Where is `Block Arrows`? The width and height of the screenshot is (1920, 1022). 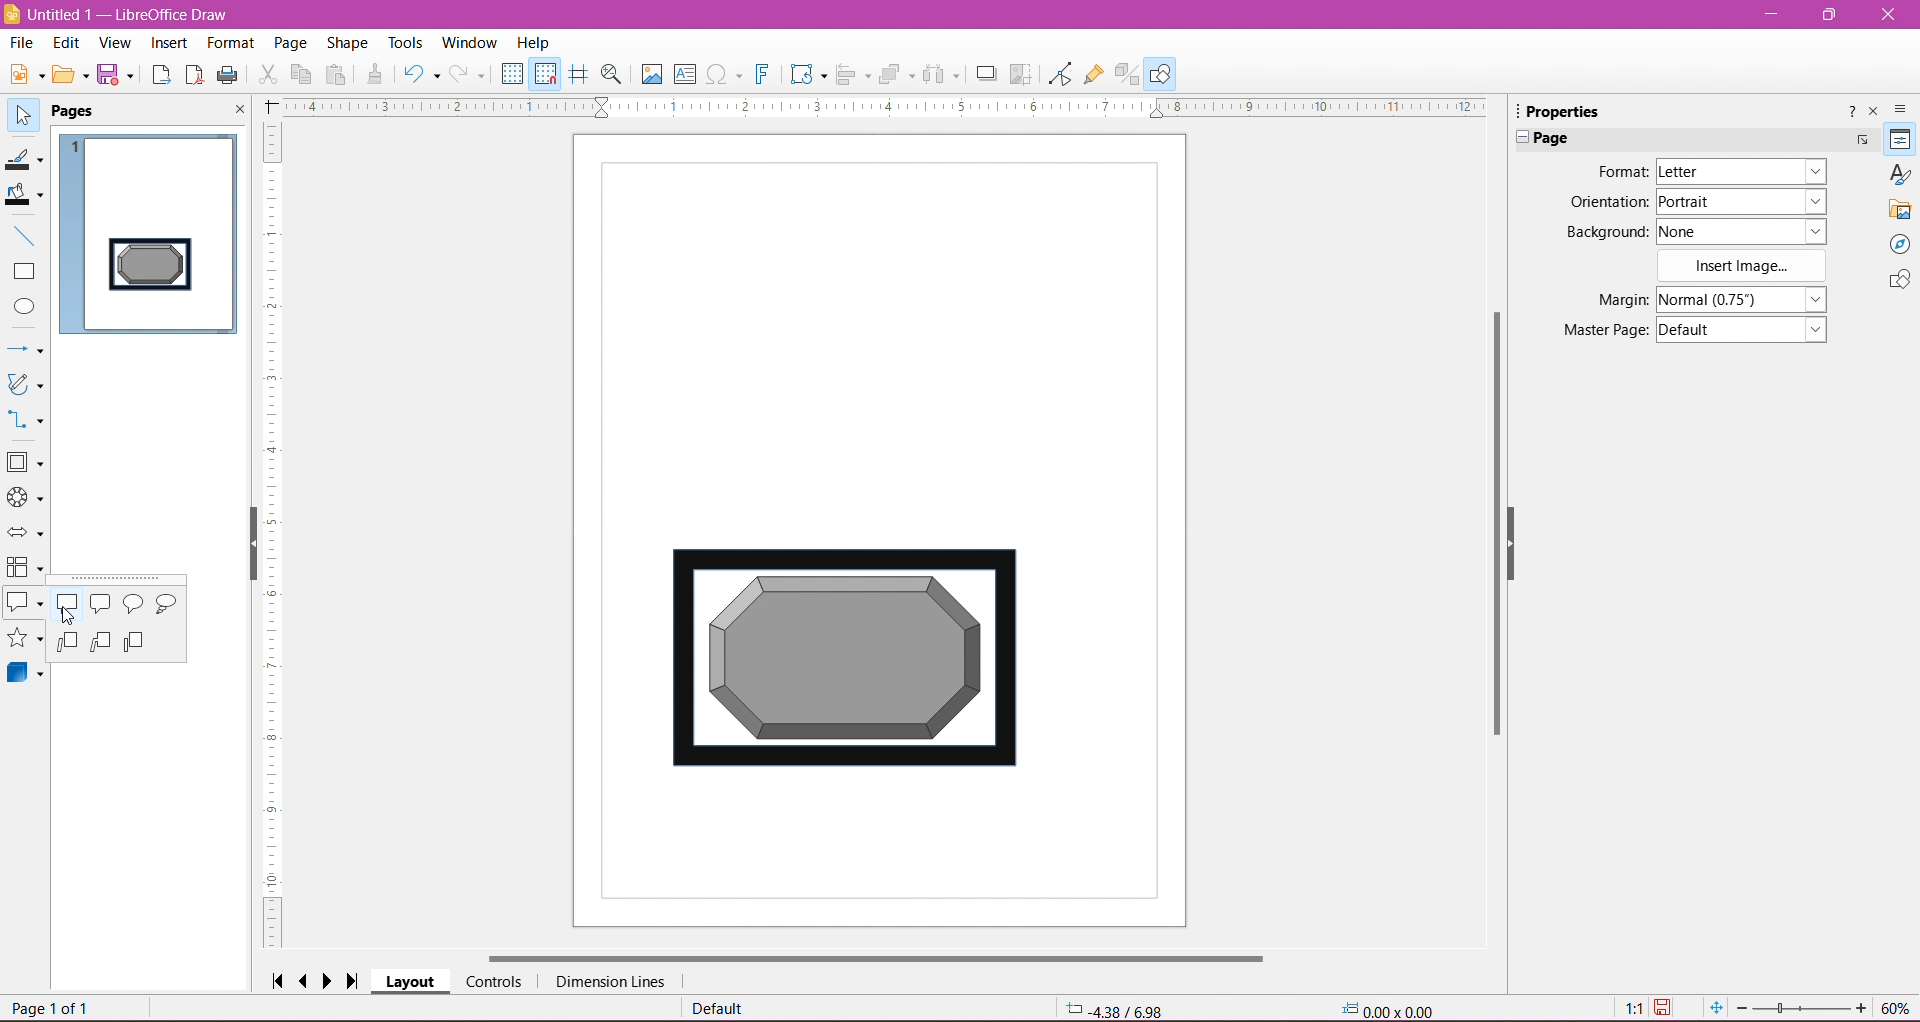
Block Arrows is located at coordinates (26, 533).